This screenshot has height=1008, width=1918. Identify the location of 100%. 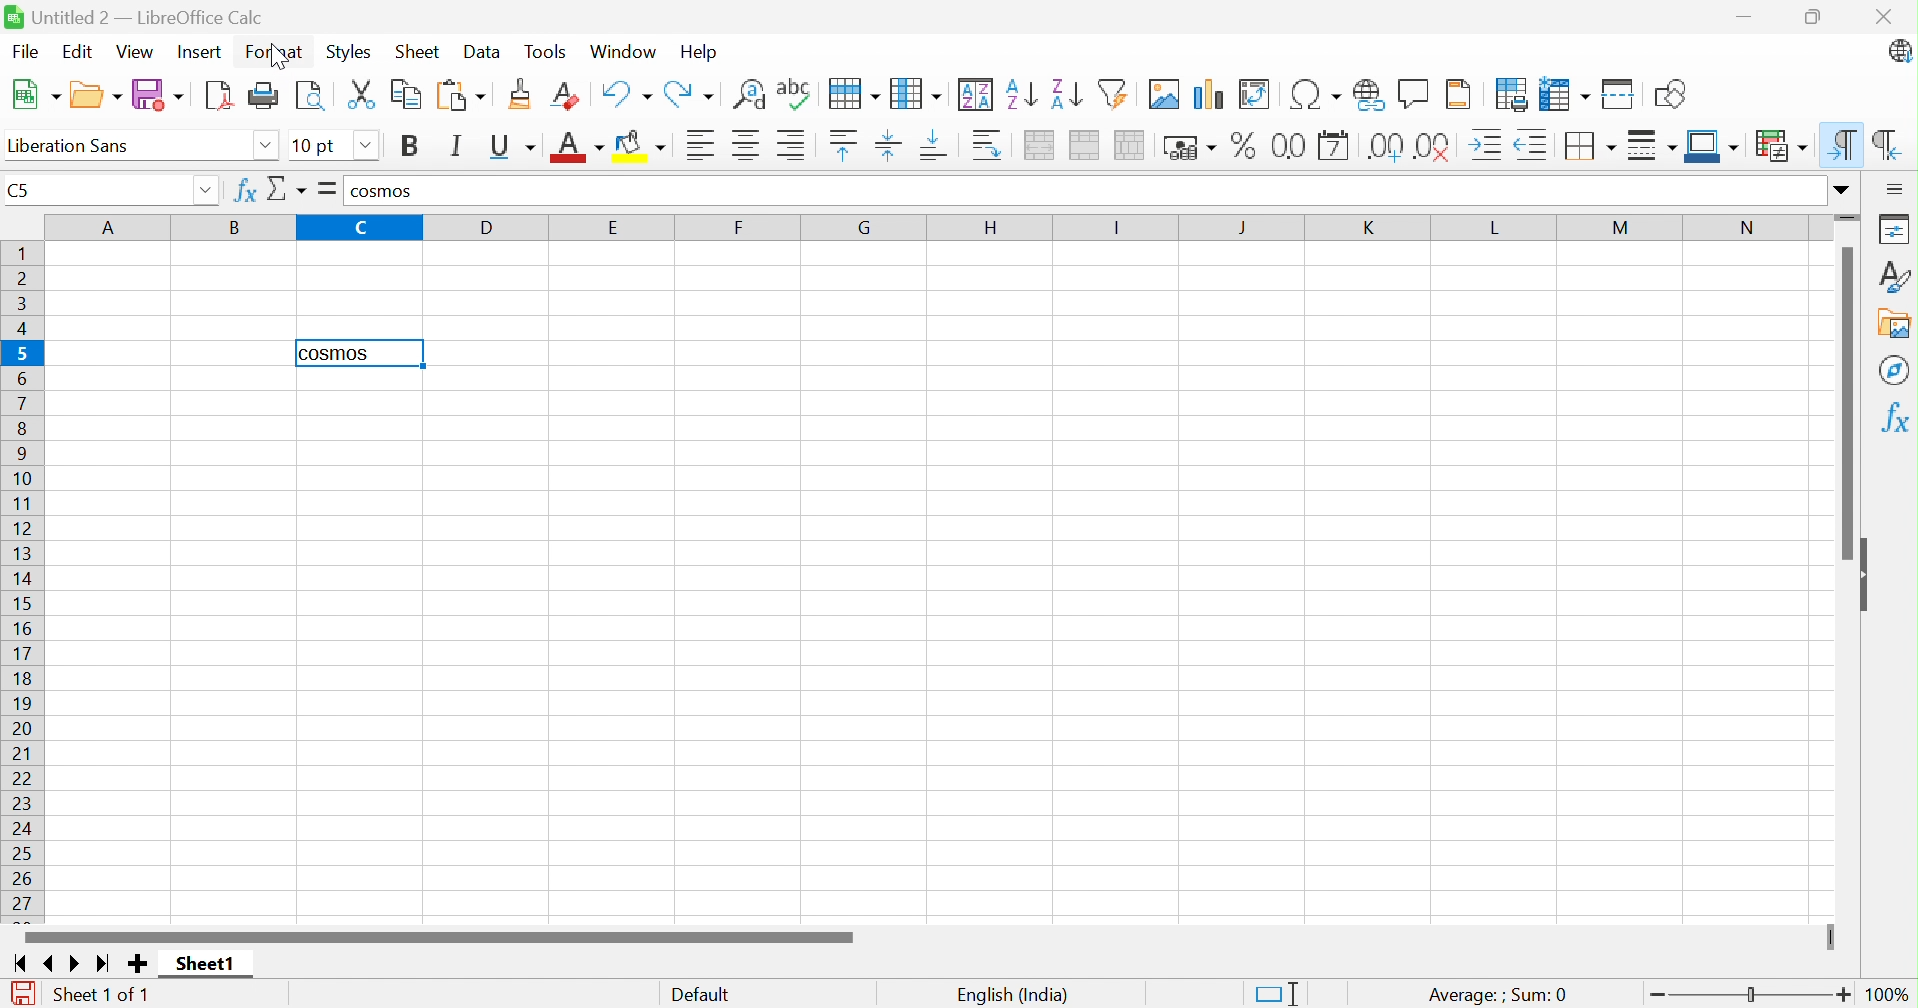
(1889, 996).